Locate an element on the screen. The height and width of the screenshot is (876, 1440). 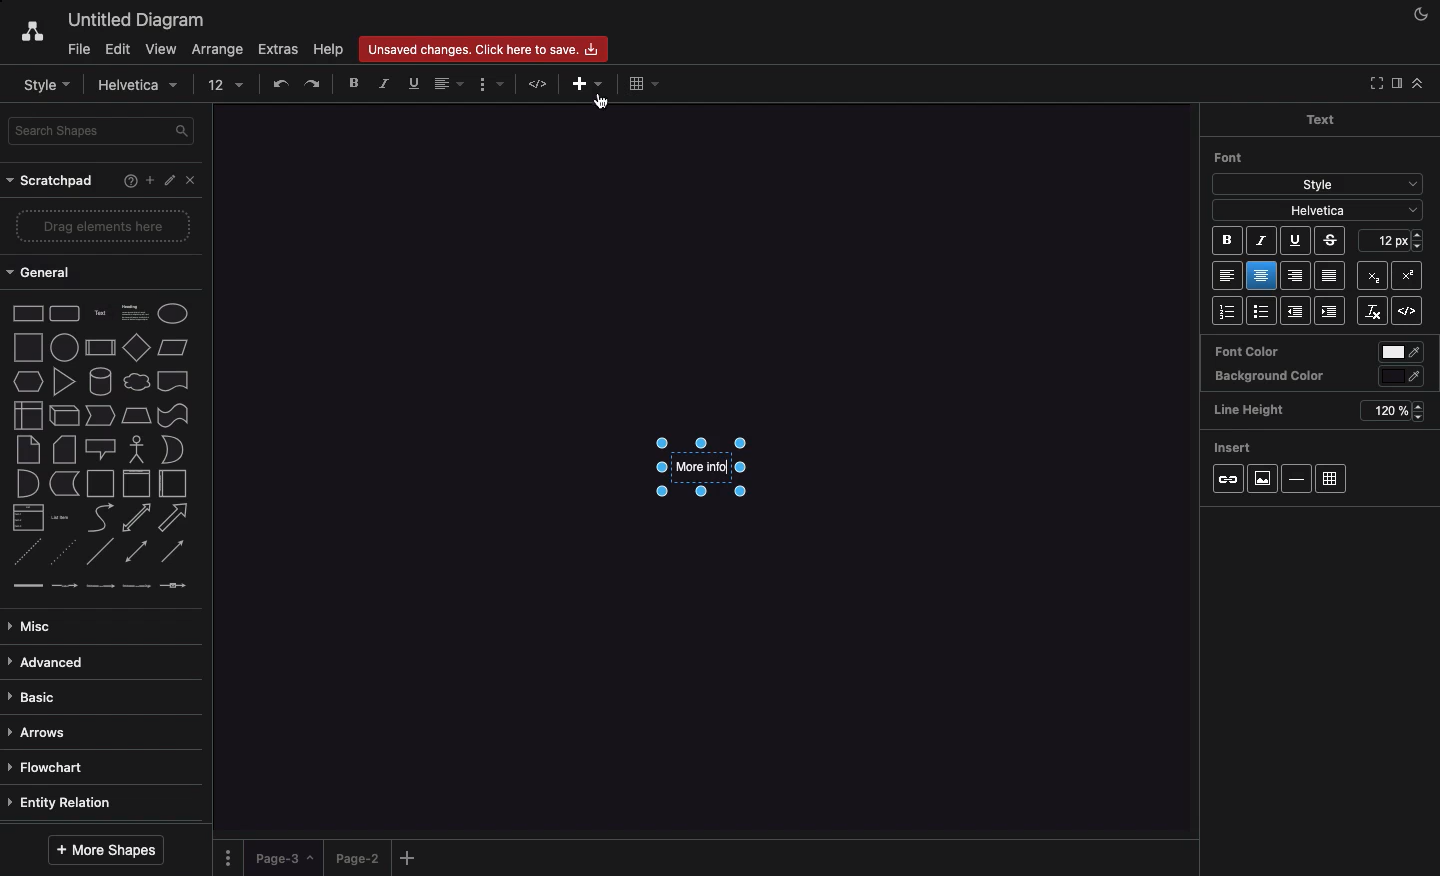
Unsaved changes. click here to save is located at coordinates (481, 48).